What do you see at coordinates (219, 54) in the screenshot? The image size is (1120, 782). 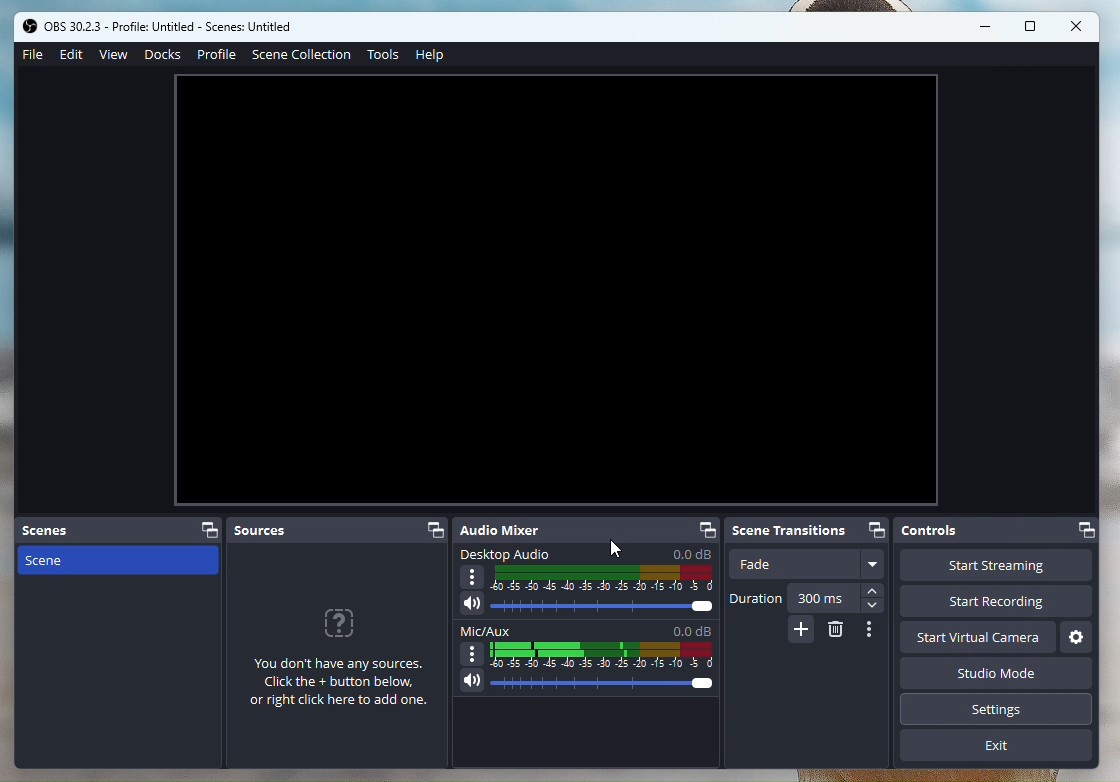 I see `Profile` at bounding box center [219, 54].